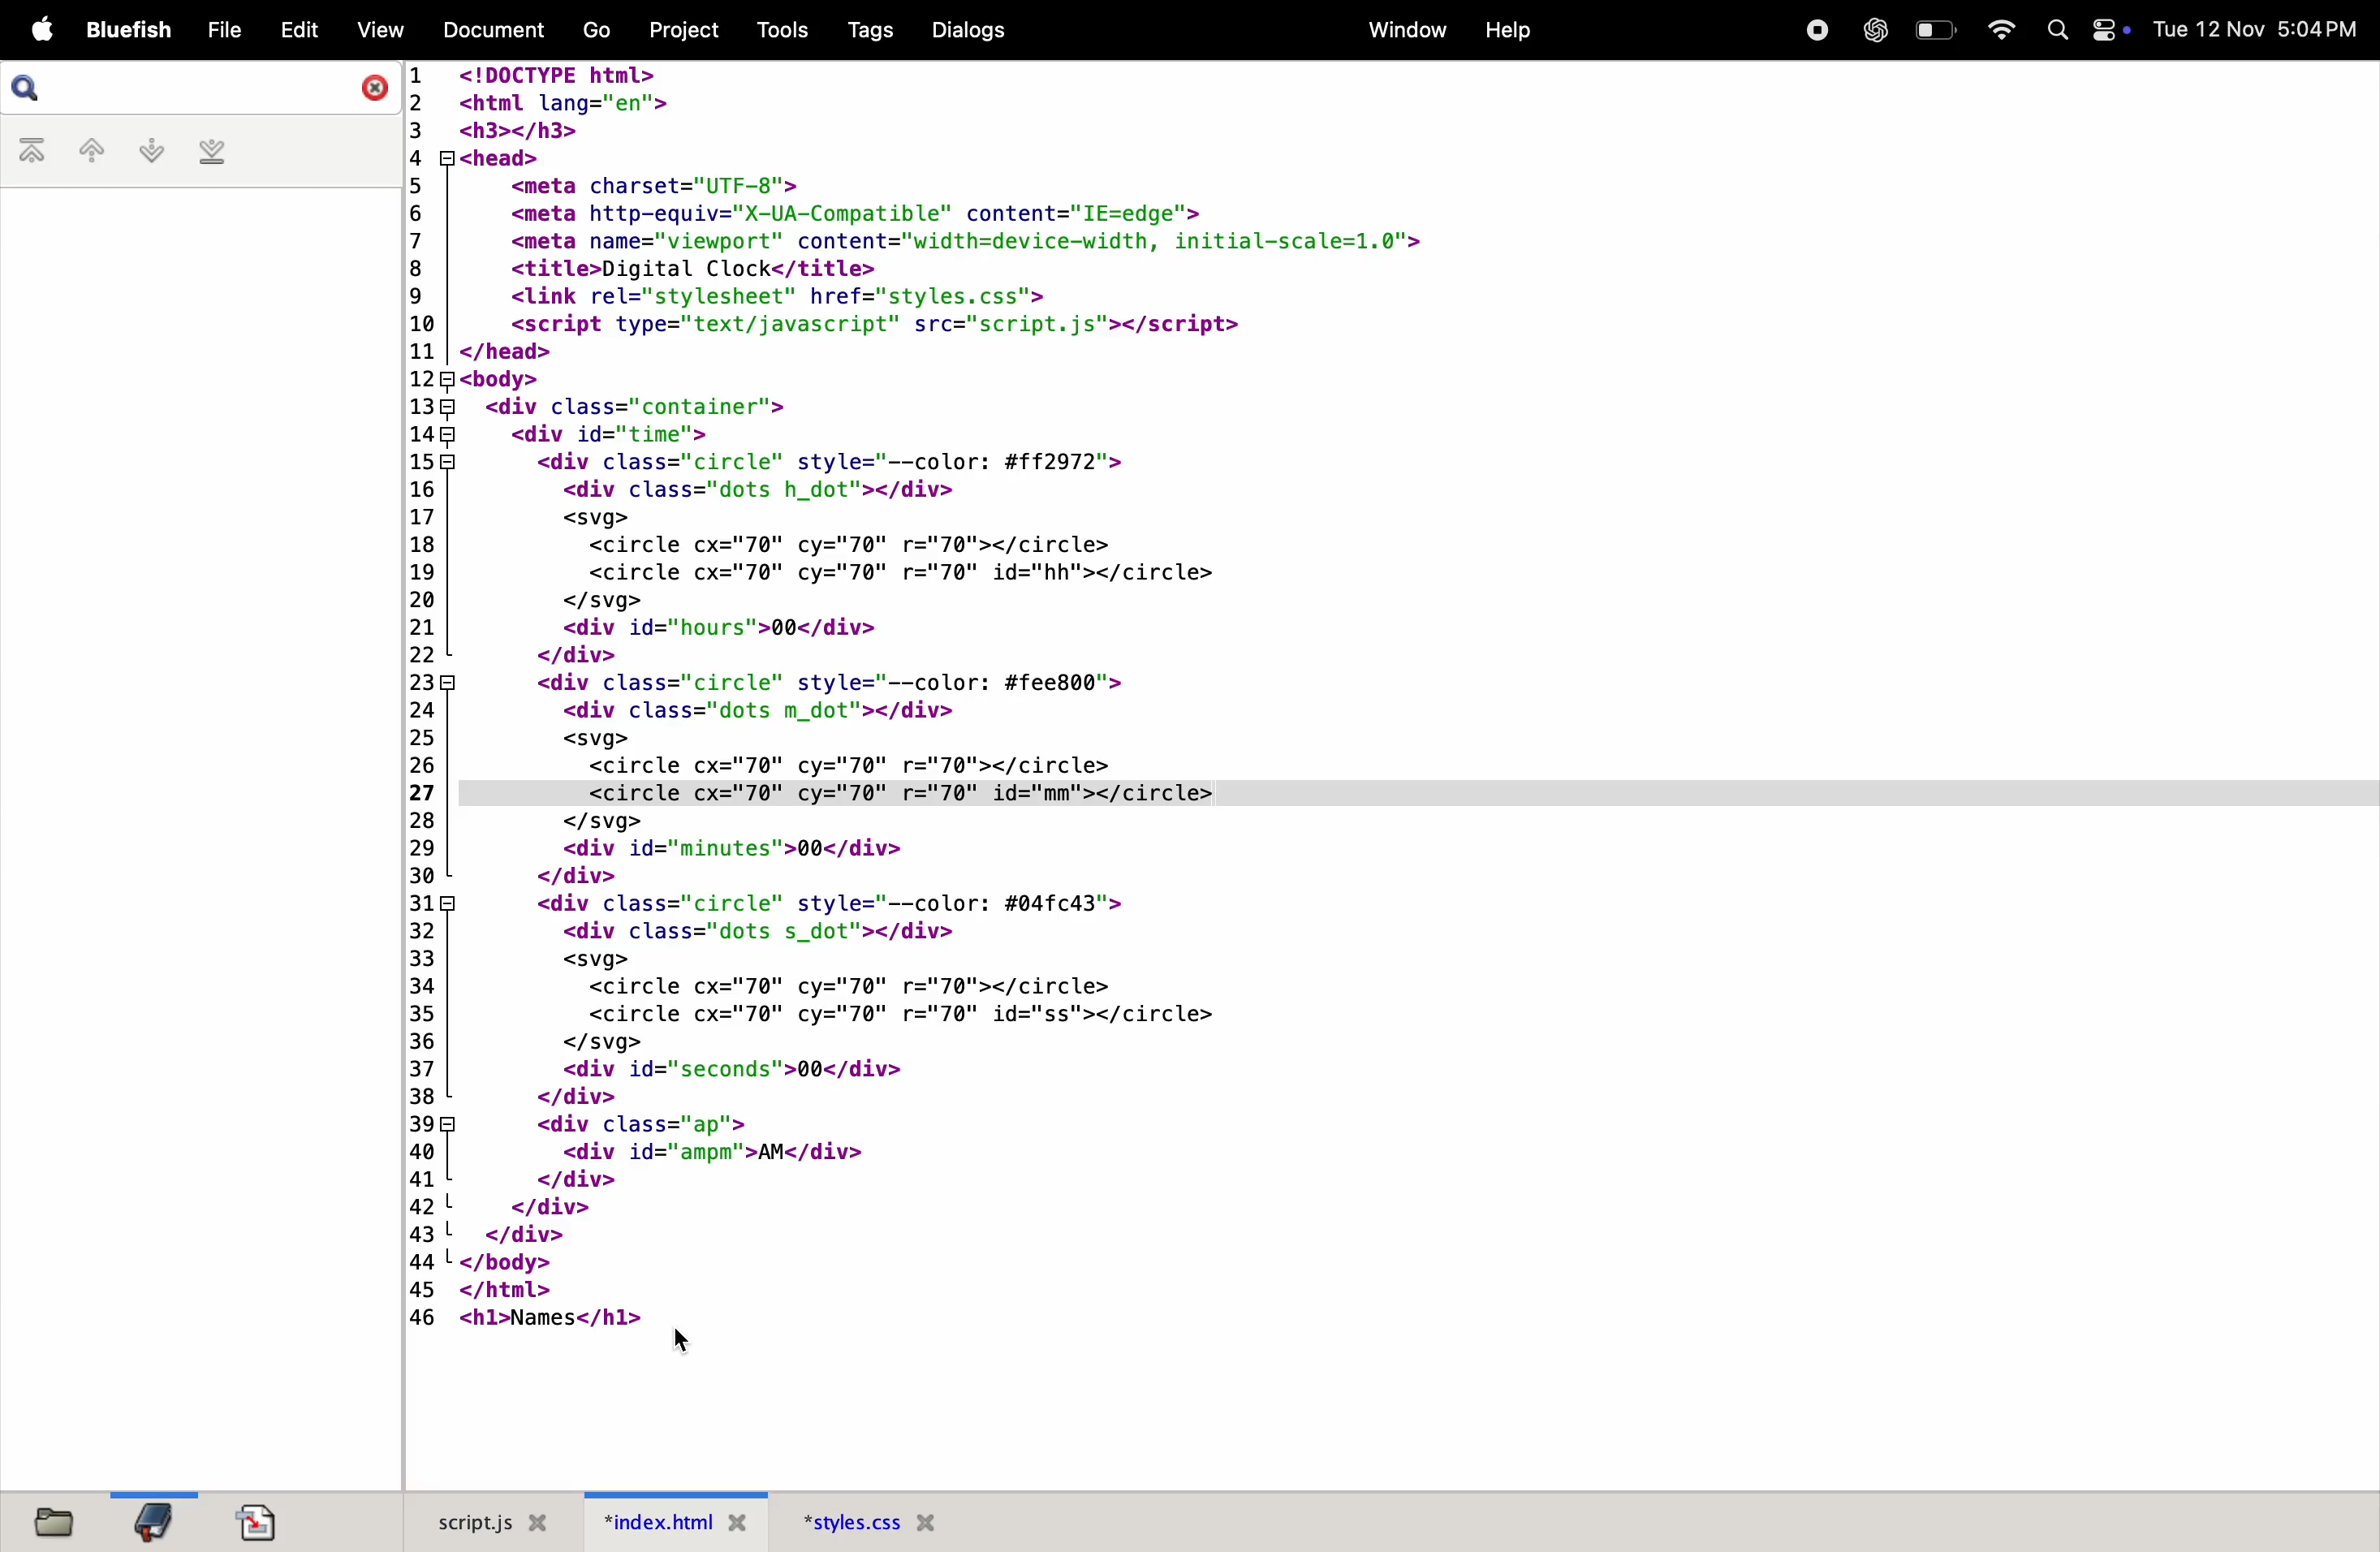  What do you see at coordinates (262, 1519) in the screenshot?
I see `document` at bounding box center [262, 1519].